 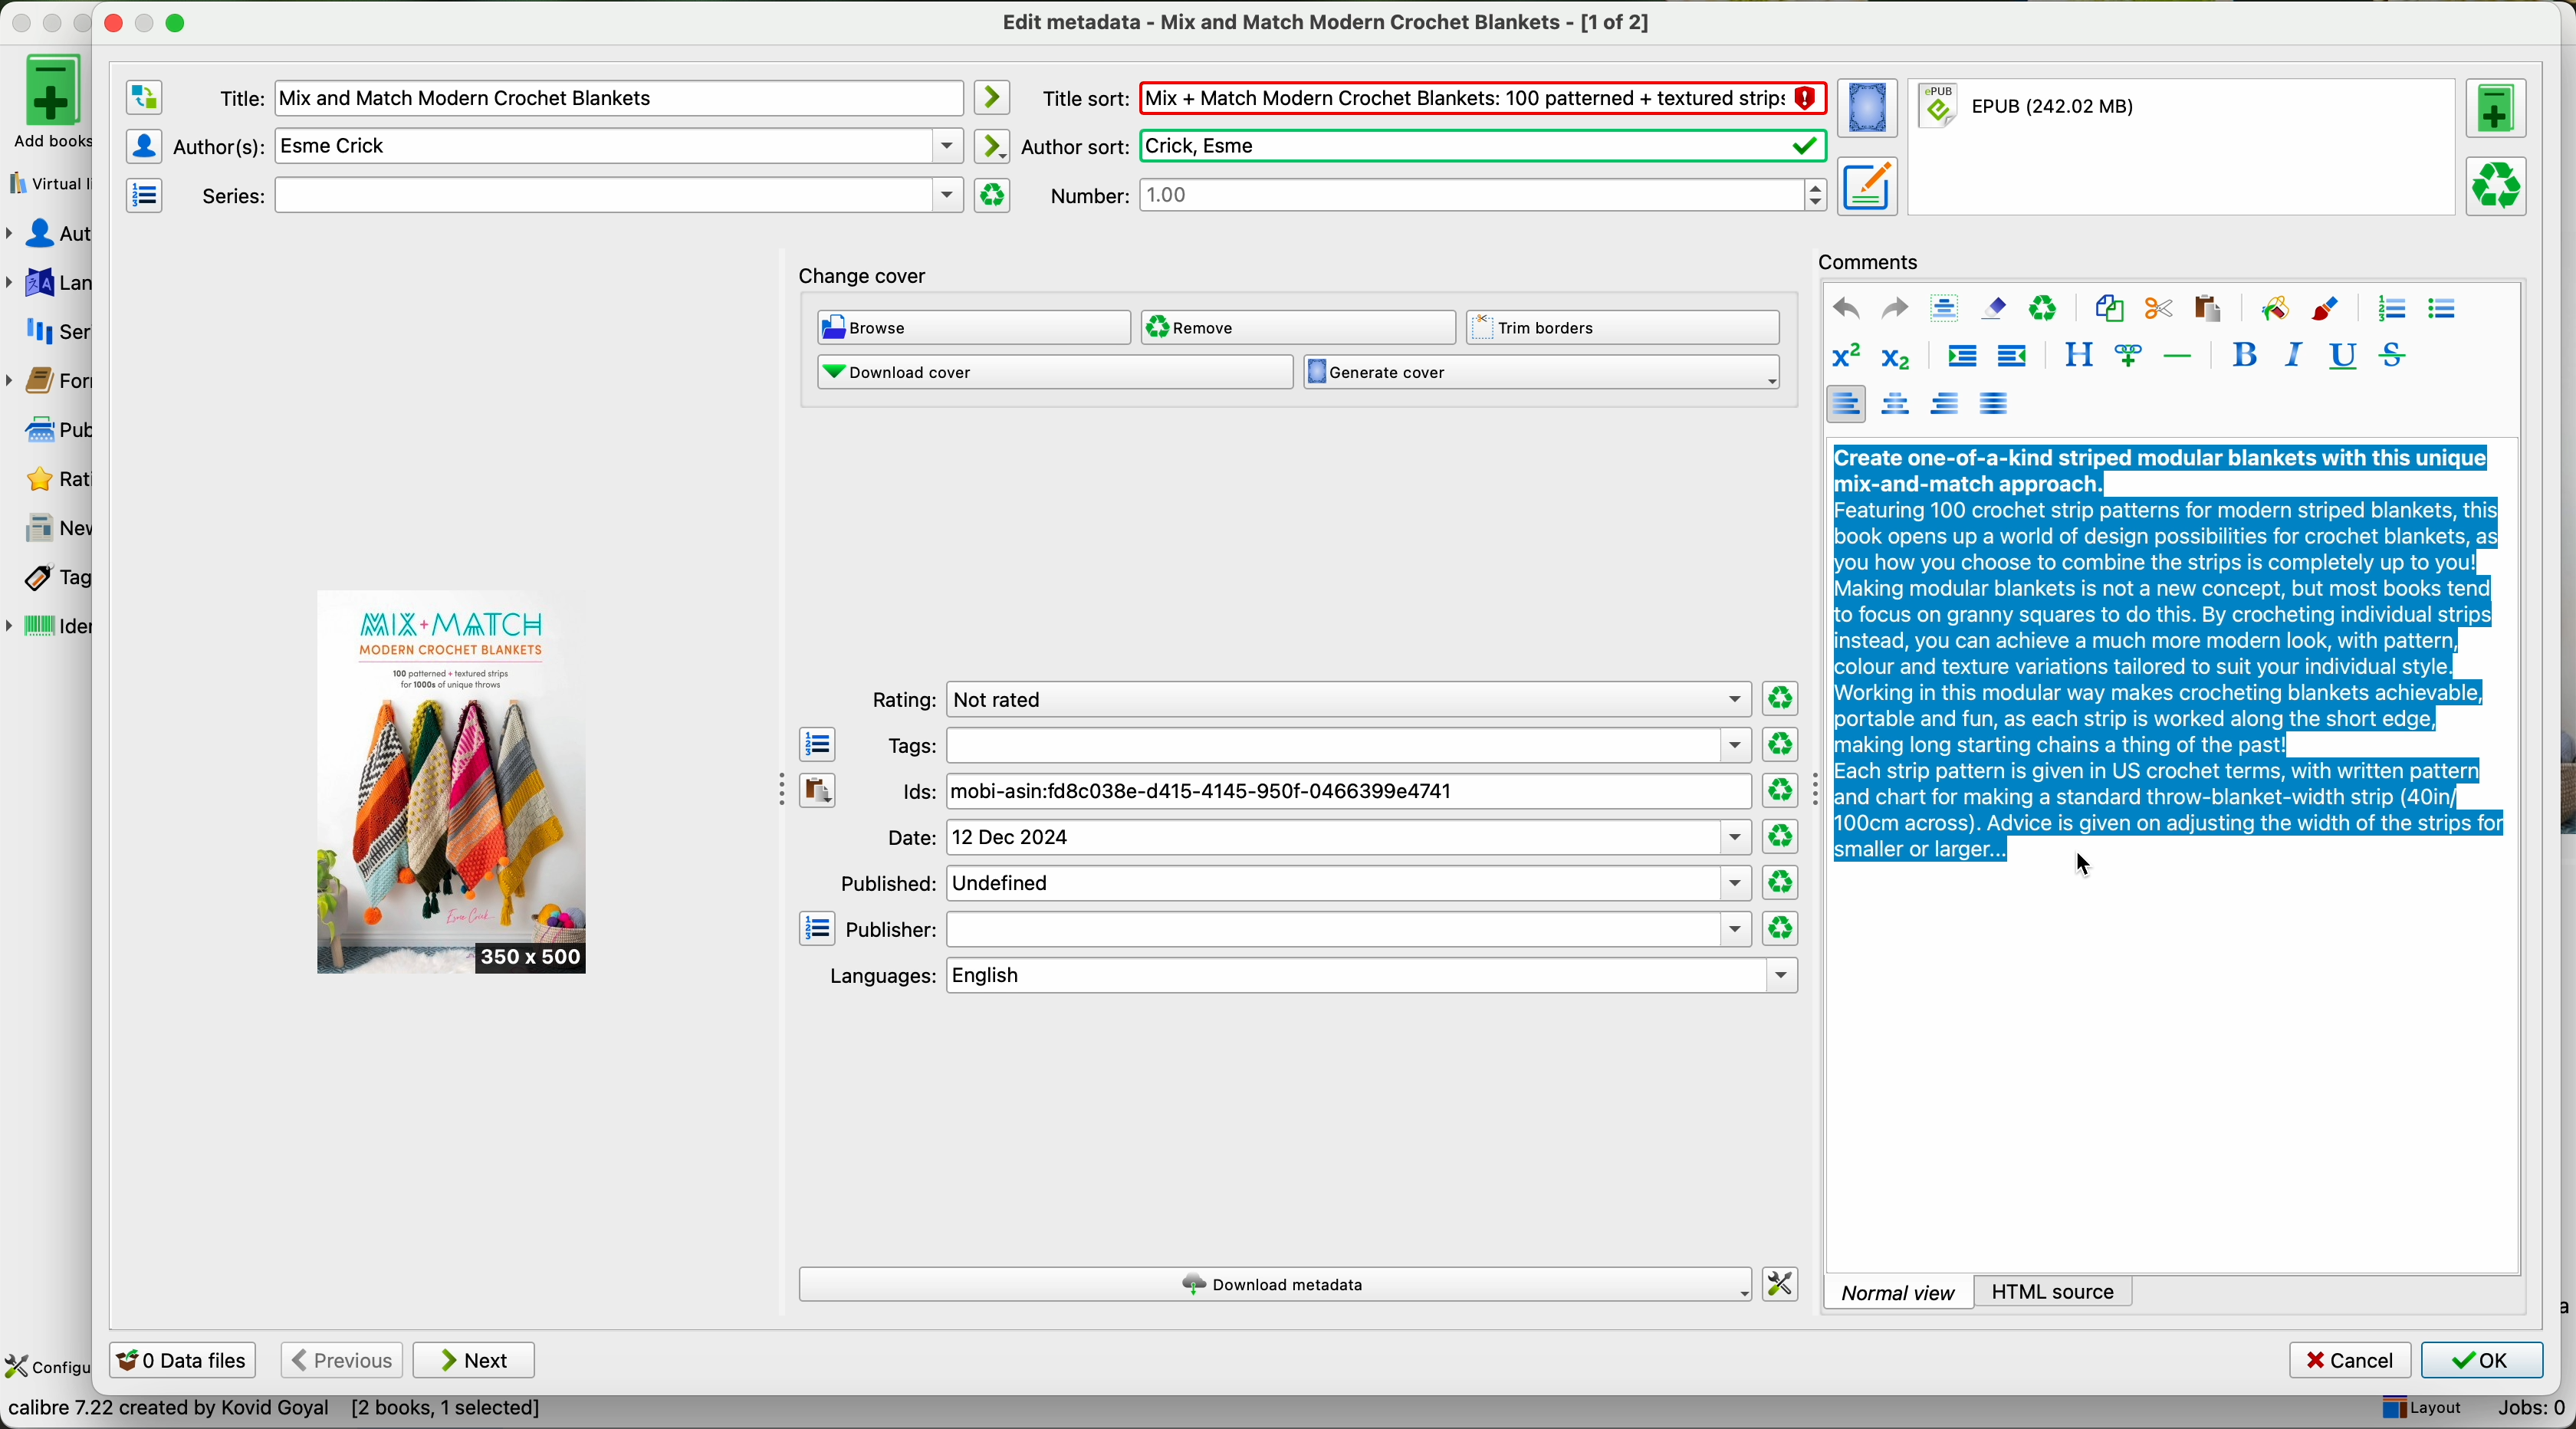 I want to click on configure, so click(x=47, y=1368).